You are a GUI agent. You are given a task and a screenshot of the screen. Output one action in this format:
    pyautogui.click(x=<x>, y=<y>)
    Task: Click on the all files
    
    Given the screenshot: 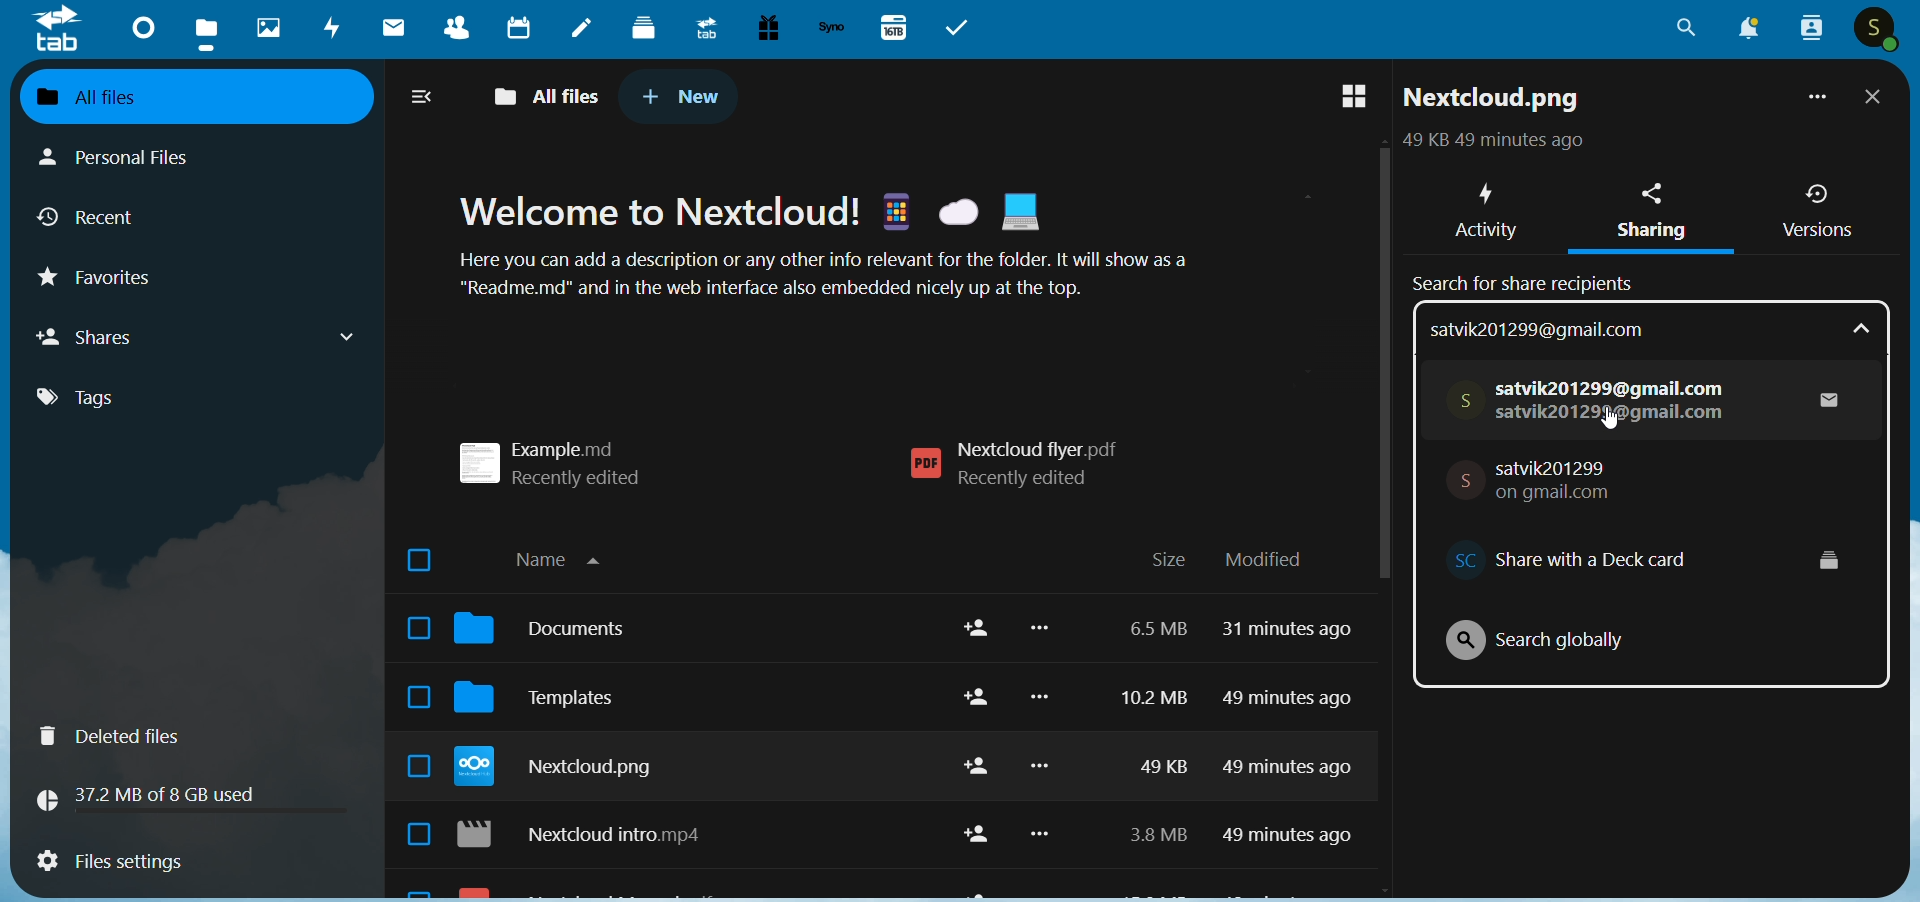 What is the action you would take?
    pyautogui.click(x=179, y=95)
    